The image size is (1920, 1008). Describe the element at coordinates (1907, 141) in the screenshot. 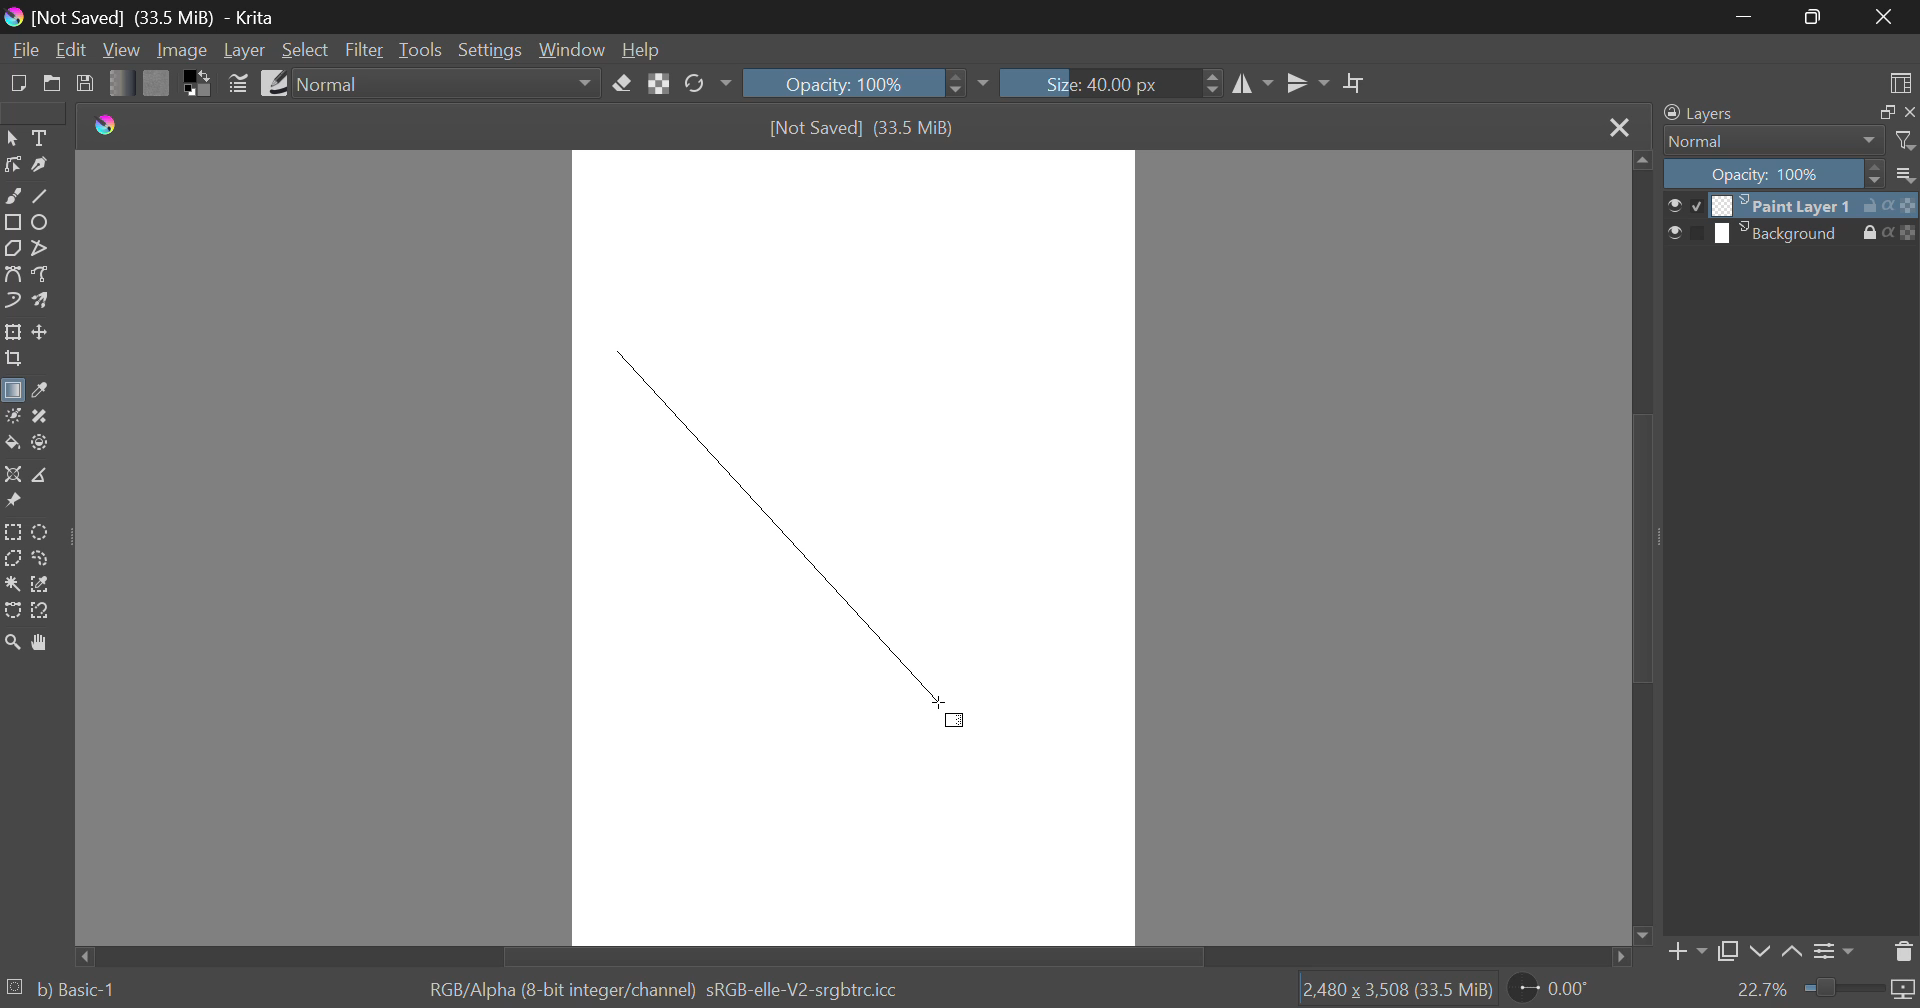

I see `filter` at that location.